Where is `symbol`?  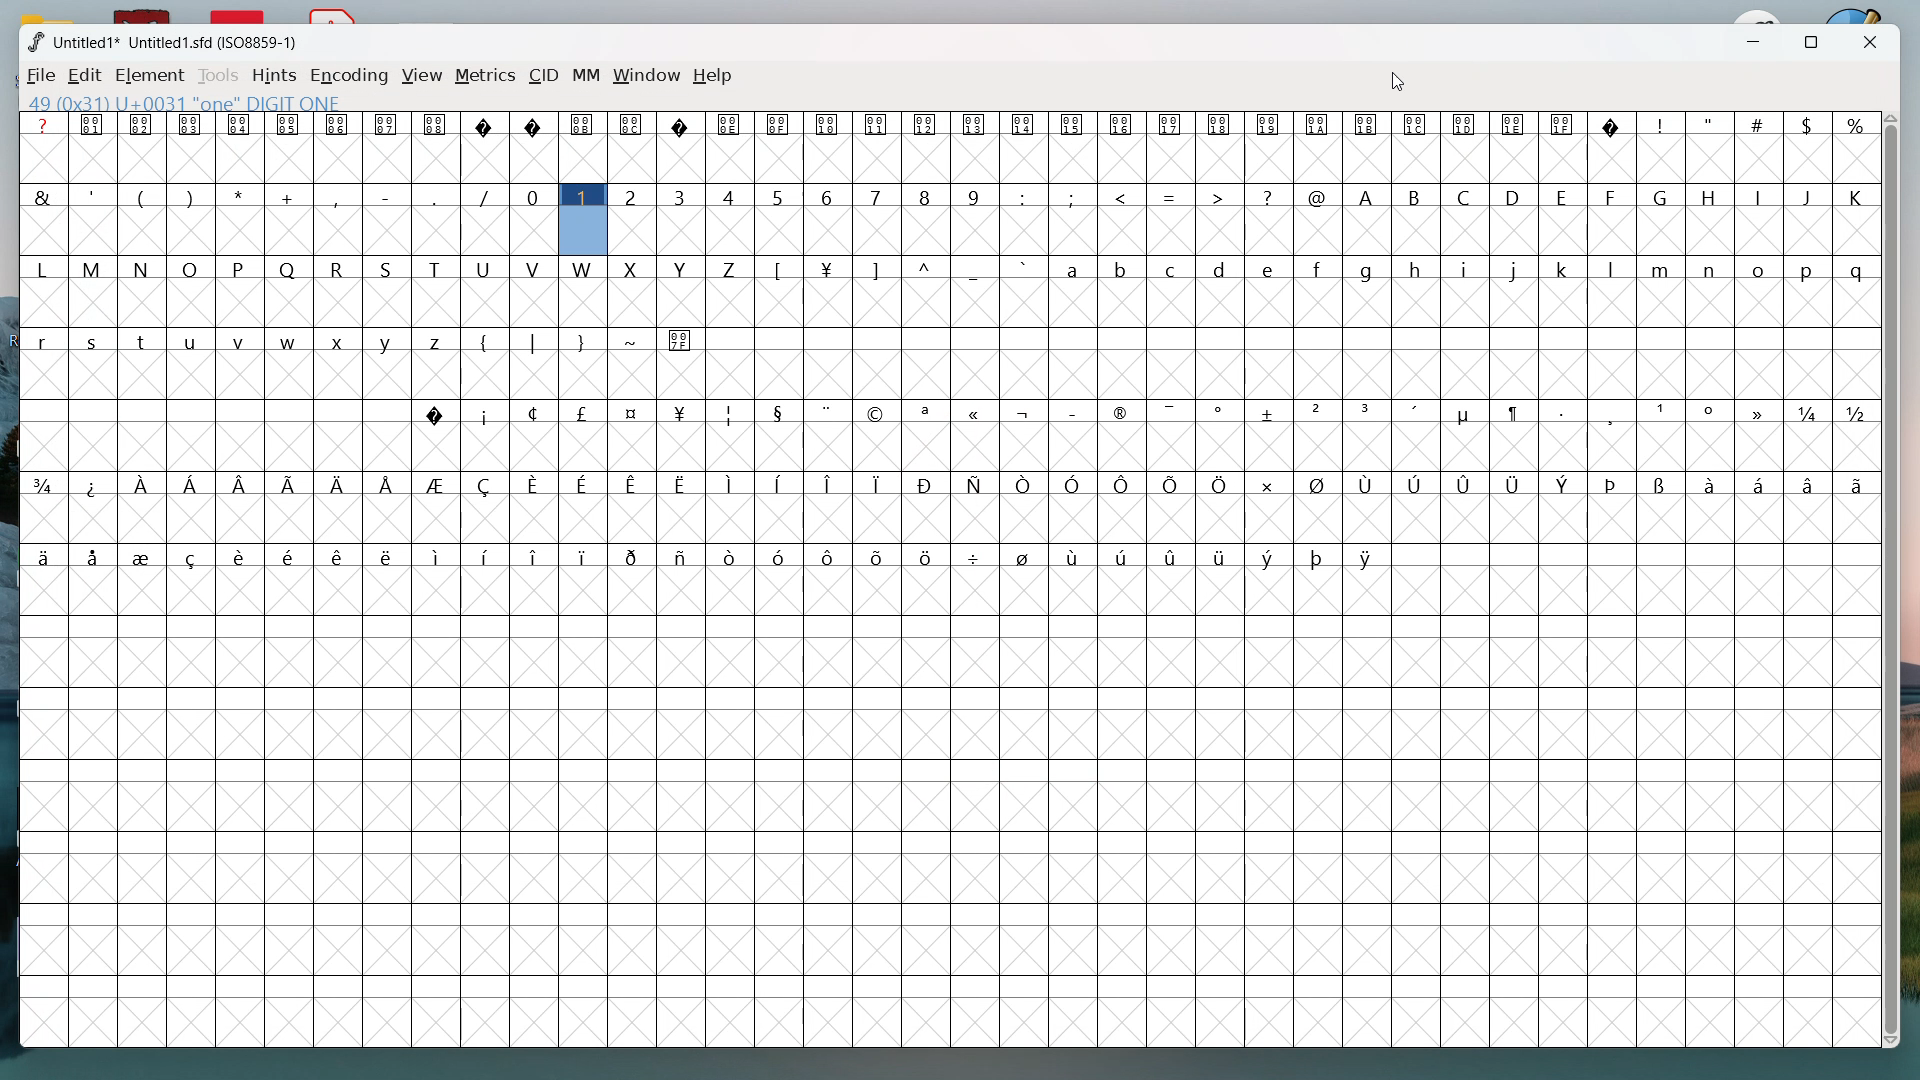 symbol is located at coordinates (1076, 123).